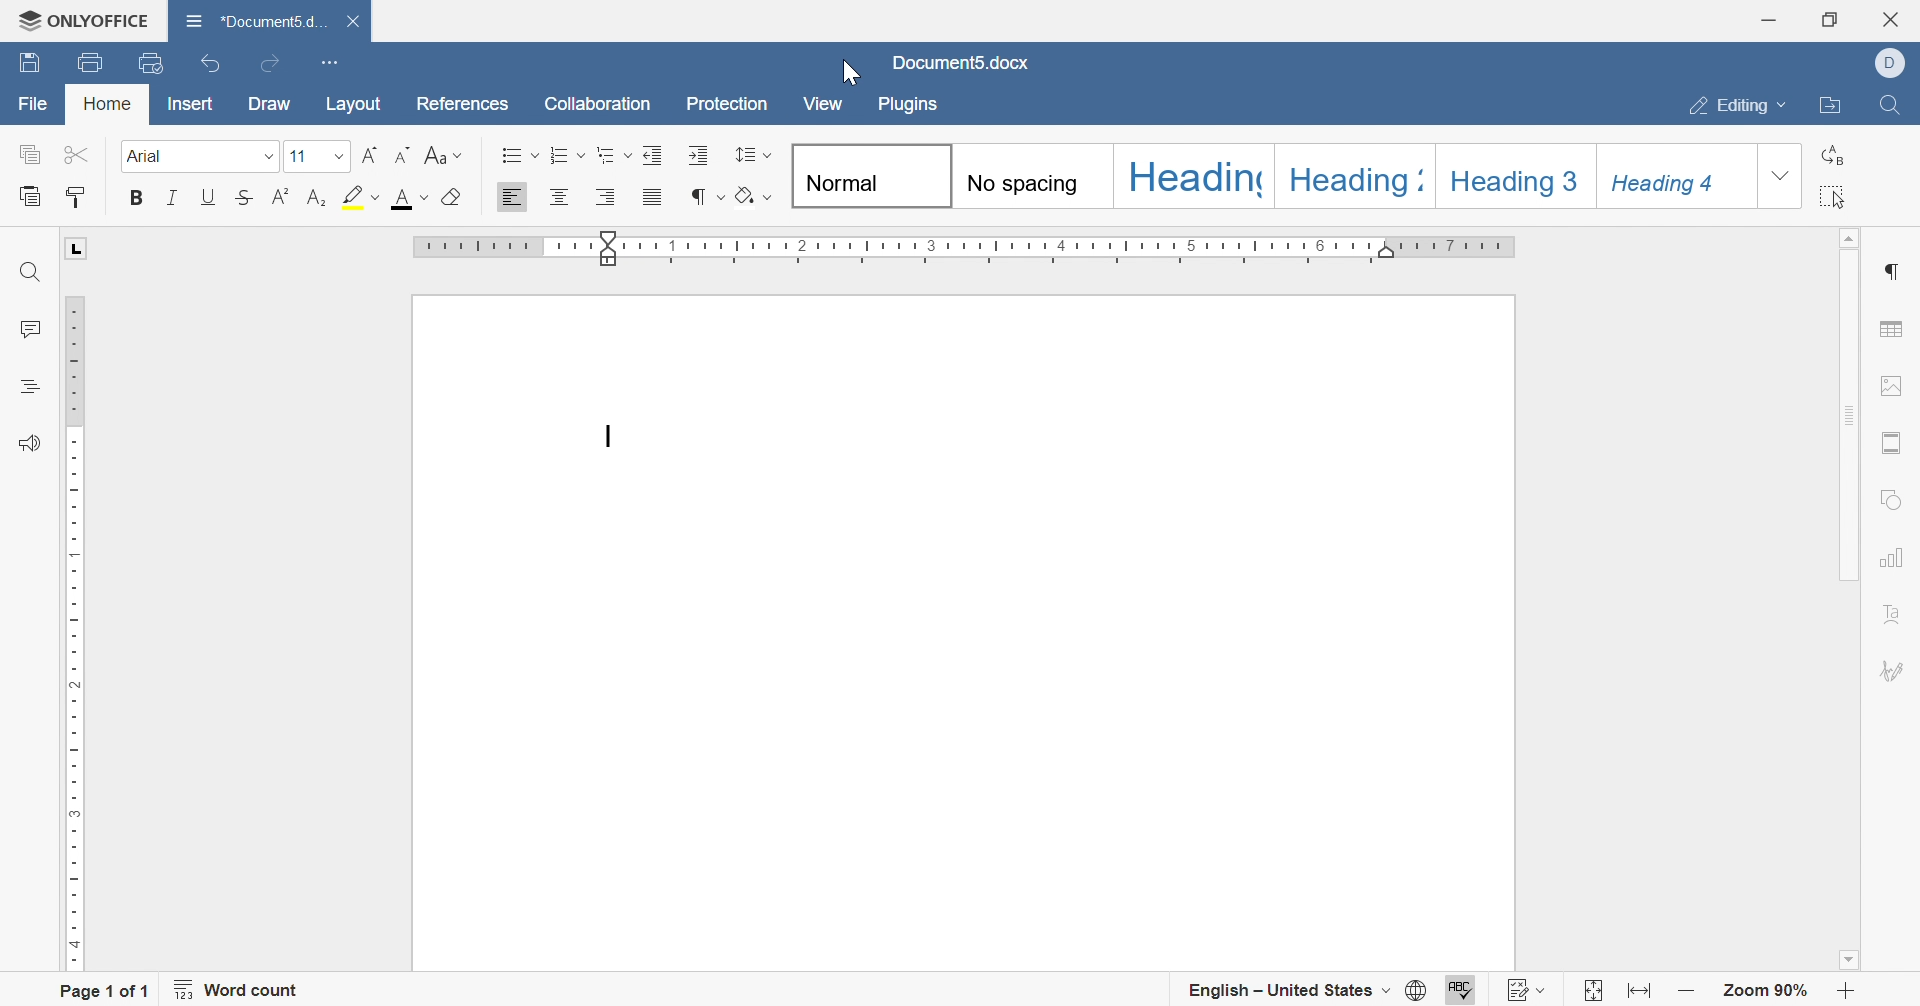  What do you see at coordinates (1890, 60) in the screenshot?
I see `dell` at bounding box center [1890, 60].